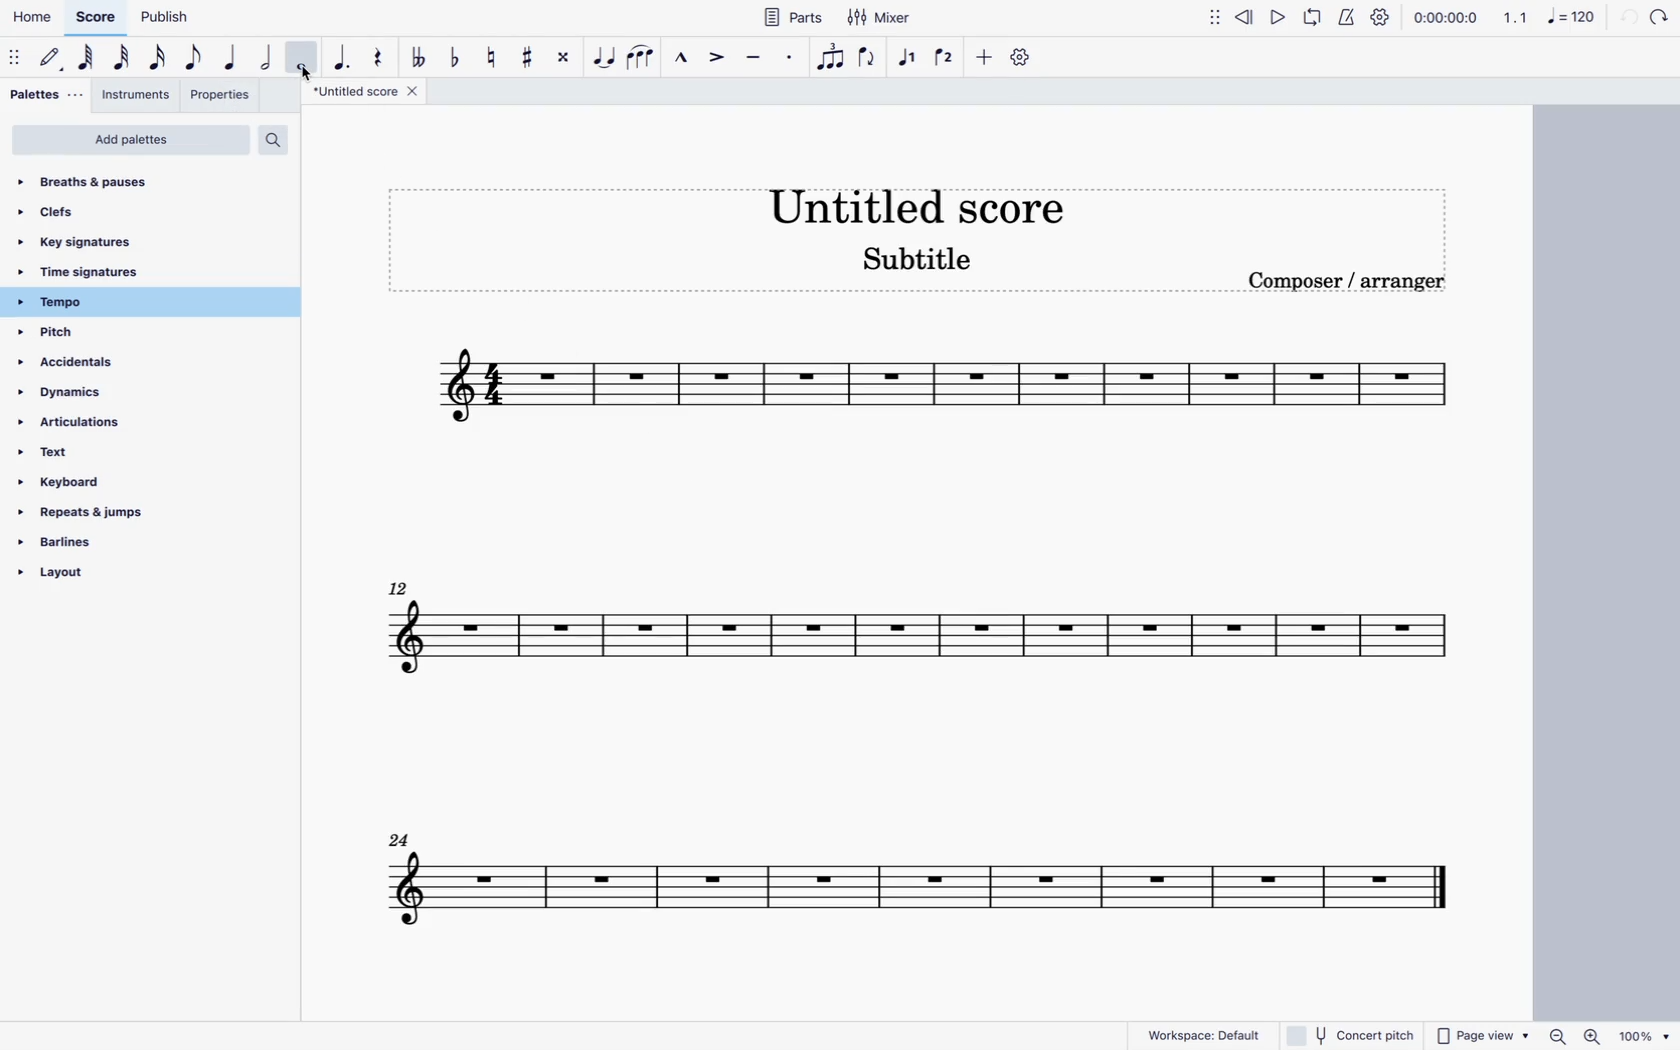  What do you see at coordinates (342, 57) in the screenshot?
I see `augmentative dot` at bounding box center [342, 57].